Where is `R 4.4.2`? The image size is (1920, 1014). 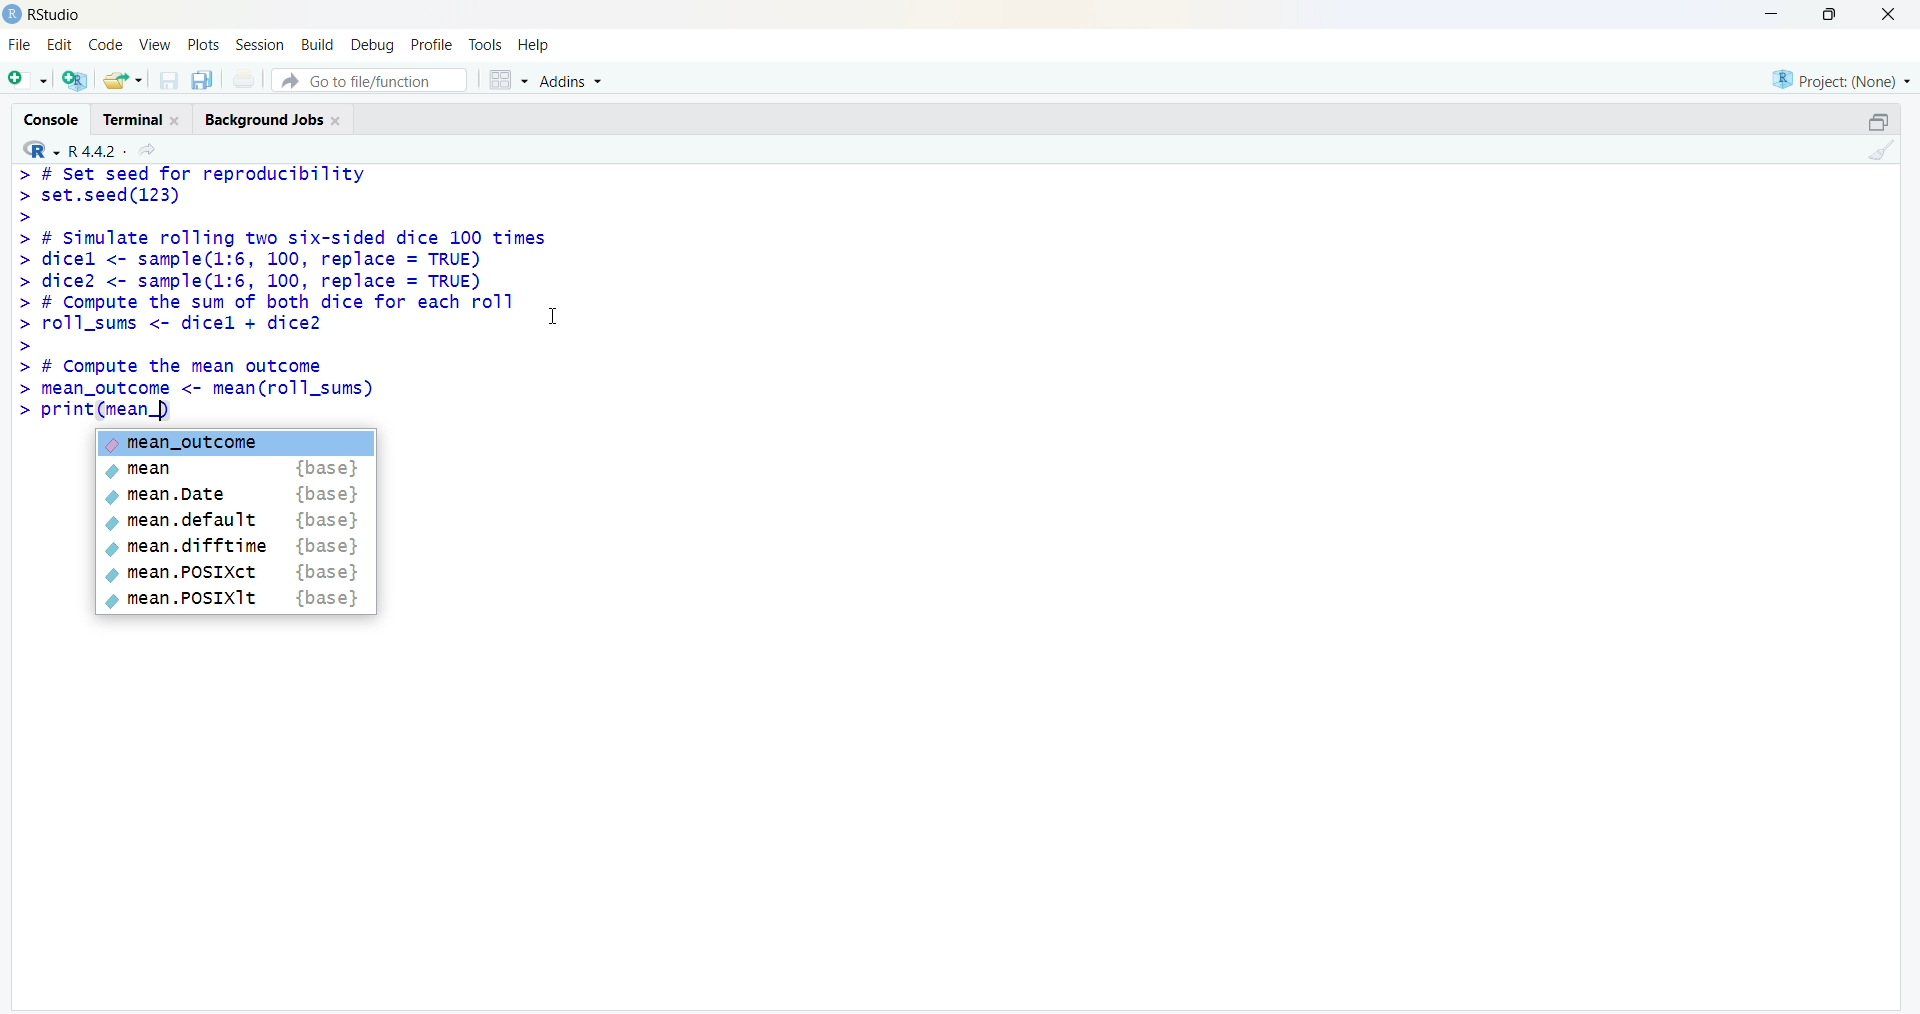 R 4.4.2 is located at coordinates (98, 152).